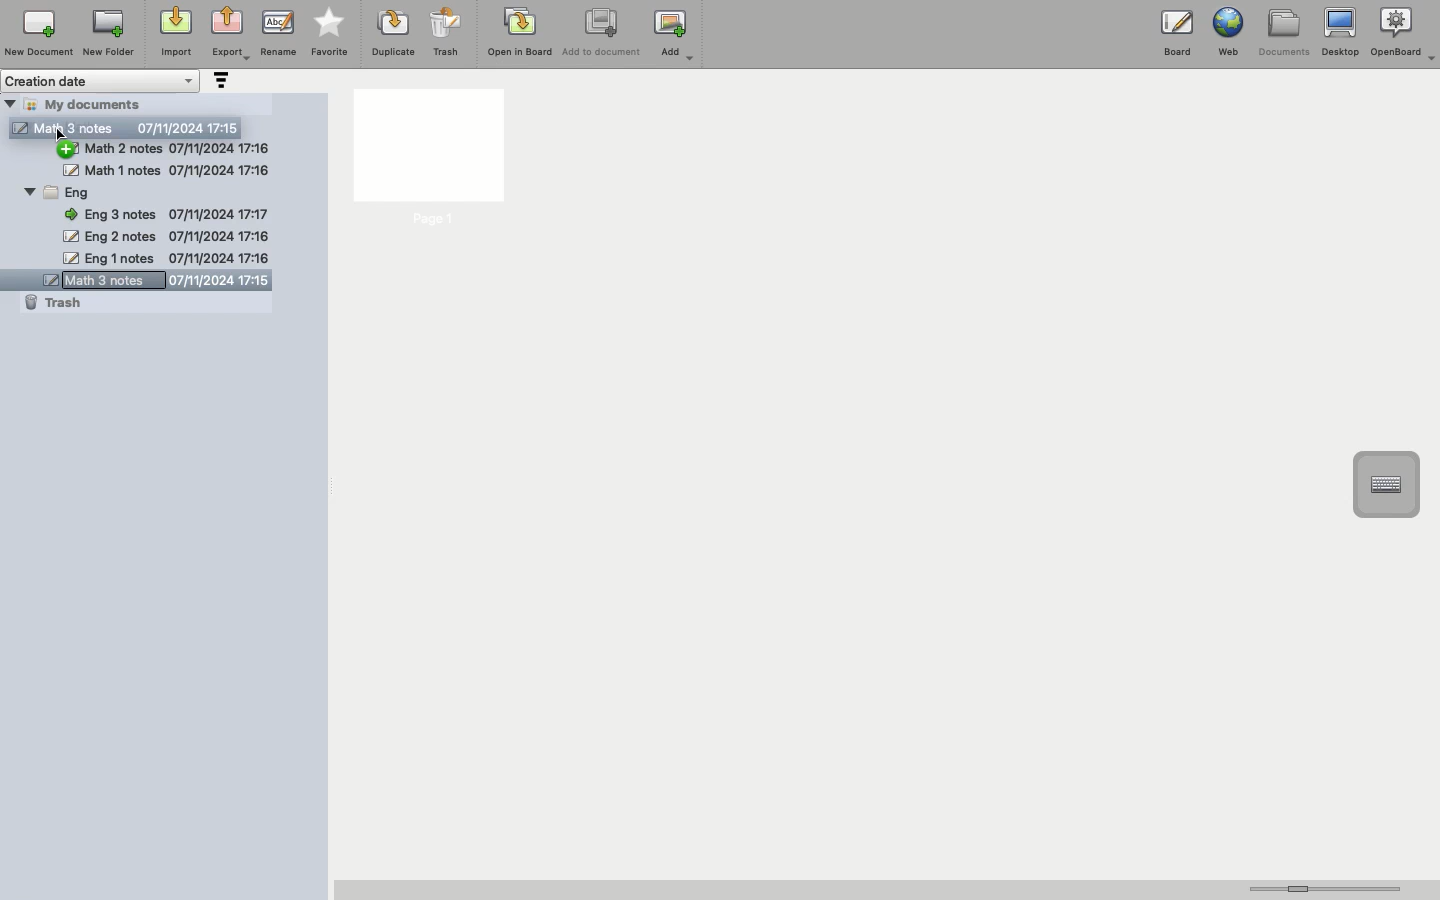  I want to click on Creation date, so click(102, 81).